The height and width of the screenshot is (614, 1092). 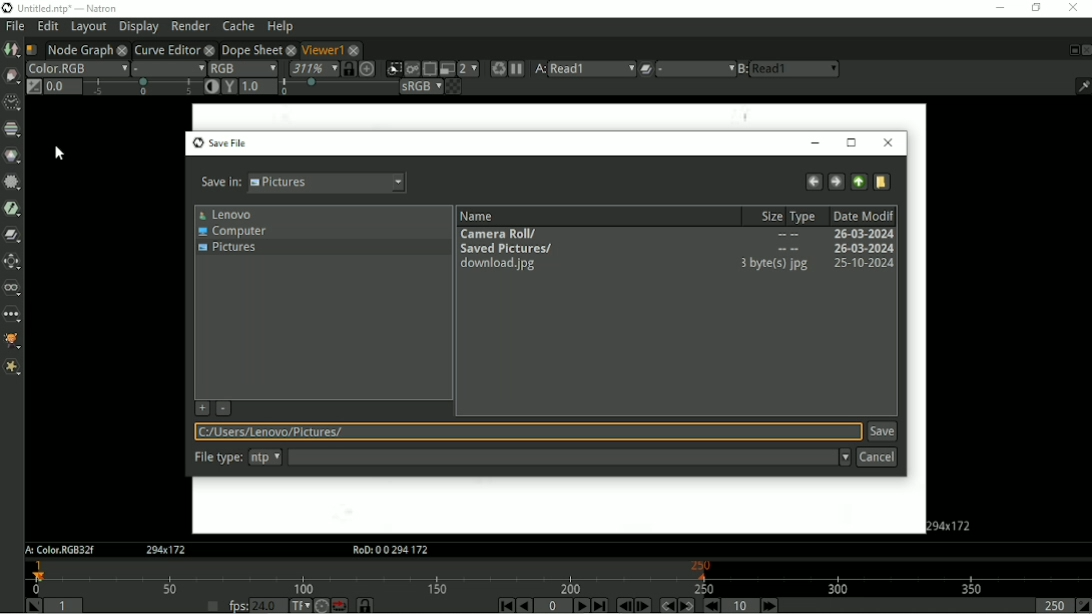 I want to click on Frame increment, so click(x=741, y=606).